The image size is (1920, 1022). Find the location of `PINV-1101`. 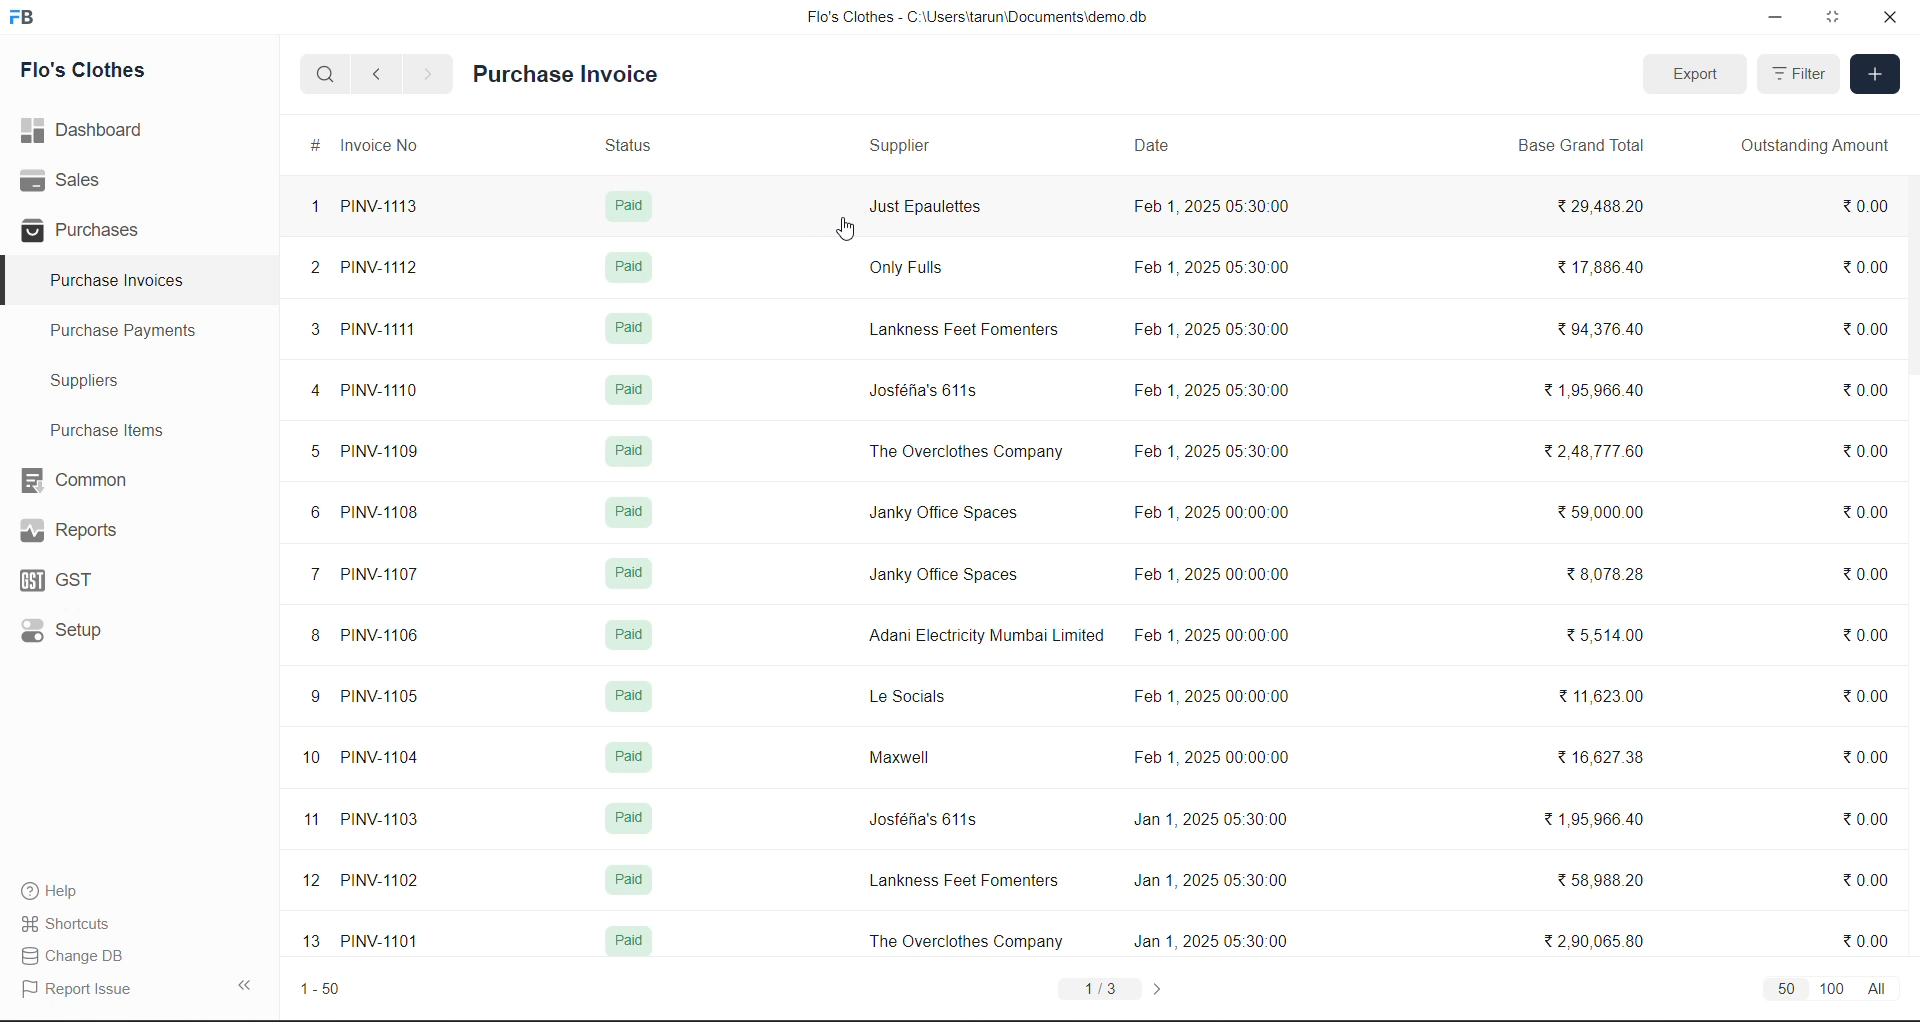

PINV-1101 is located at coordinates (381, 943).